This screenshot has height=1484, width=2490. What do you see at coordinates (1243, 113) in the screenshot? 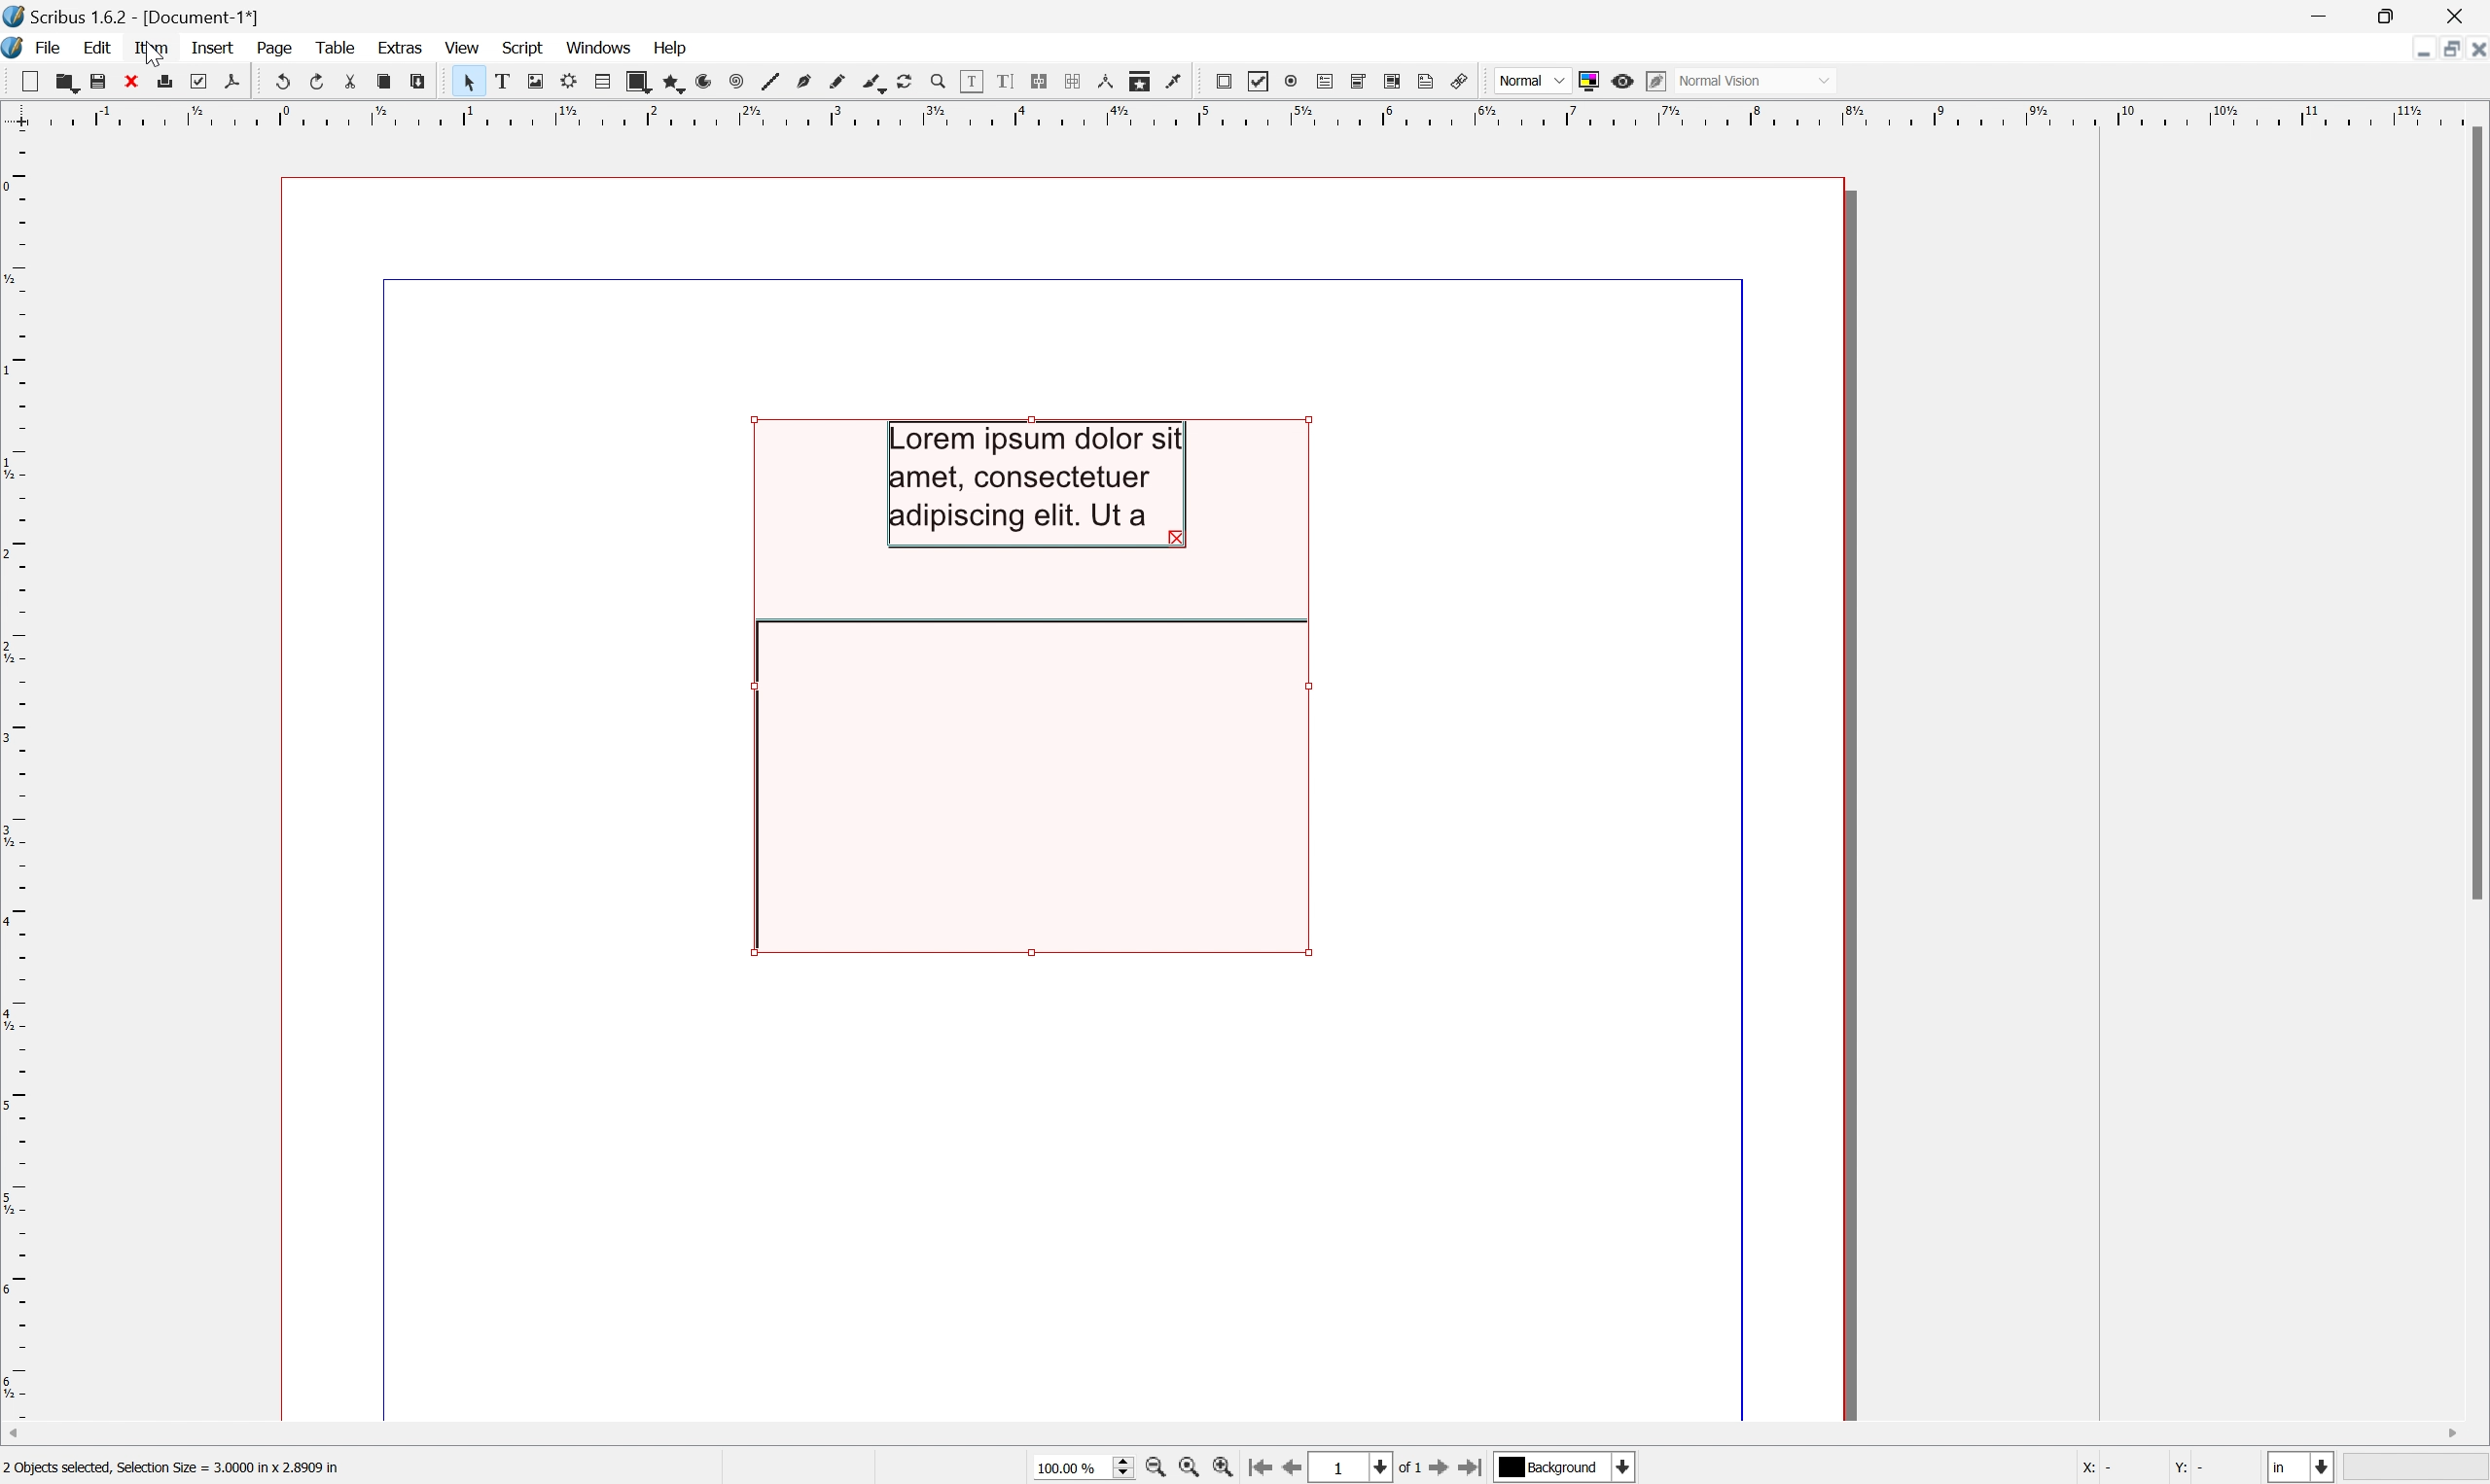
I see `Scale` at bounding box center [1243, 113].